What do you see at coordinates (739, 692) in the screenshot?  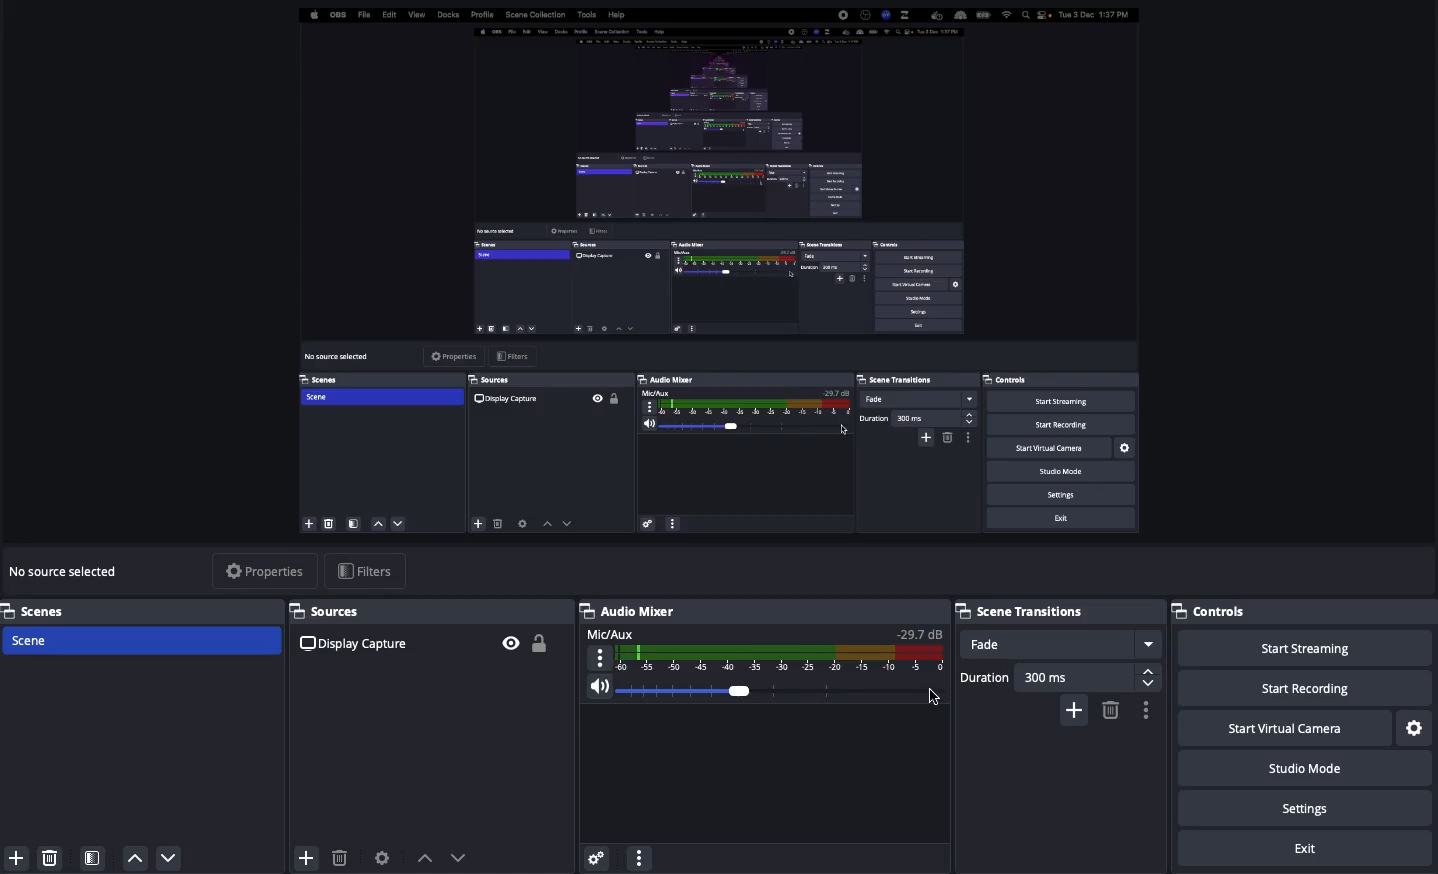 I see `Click` at bounding box center [739, 692].